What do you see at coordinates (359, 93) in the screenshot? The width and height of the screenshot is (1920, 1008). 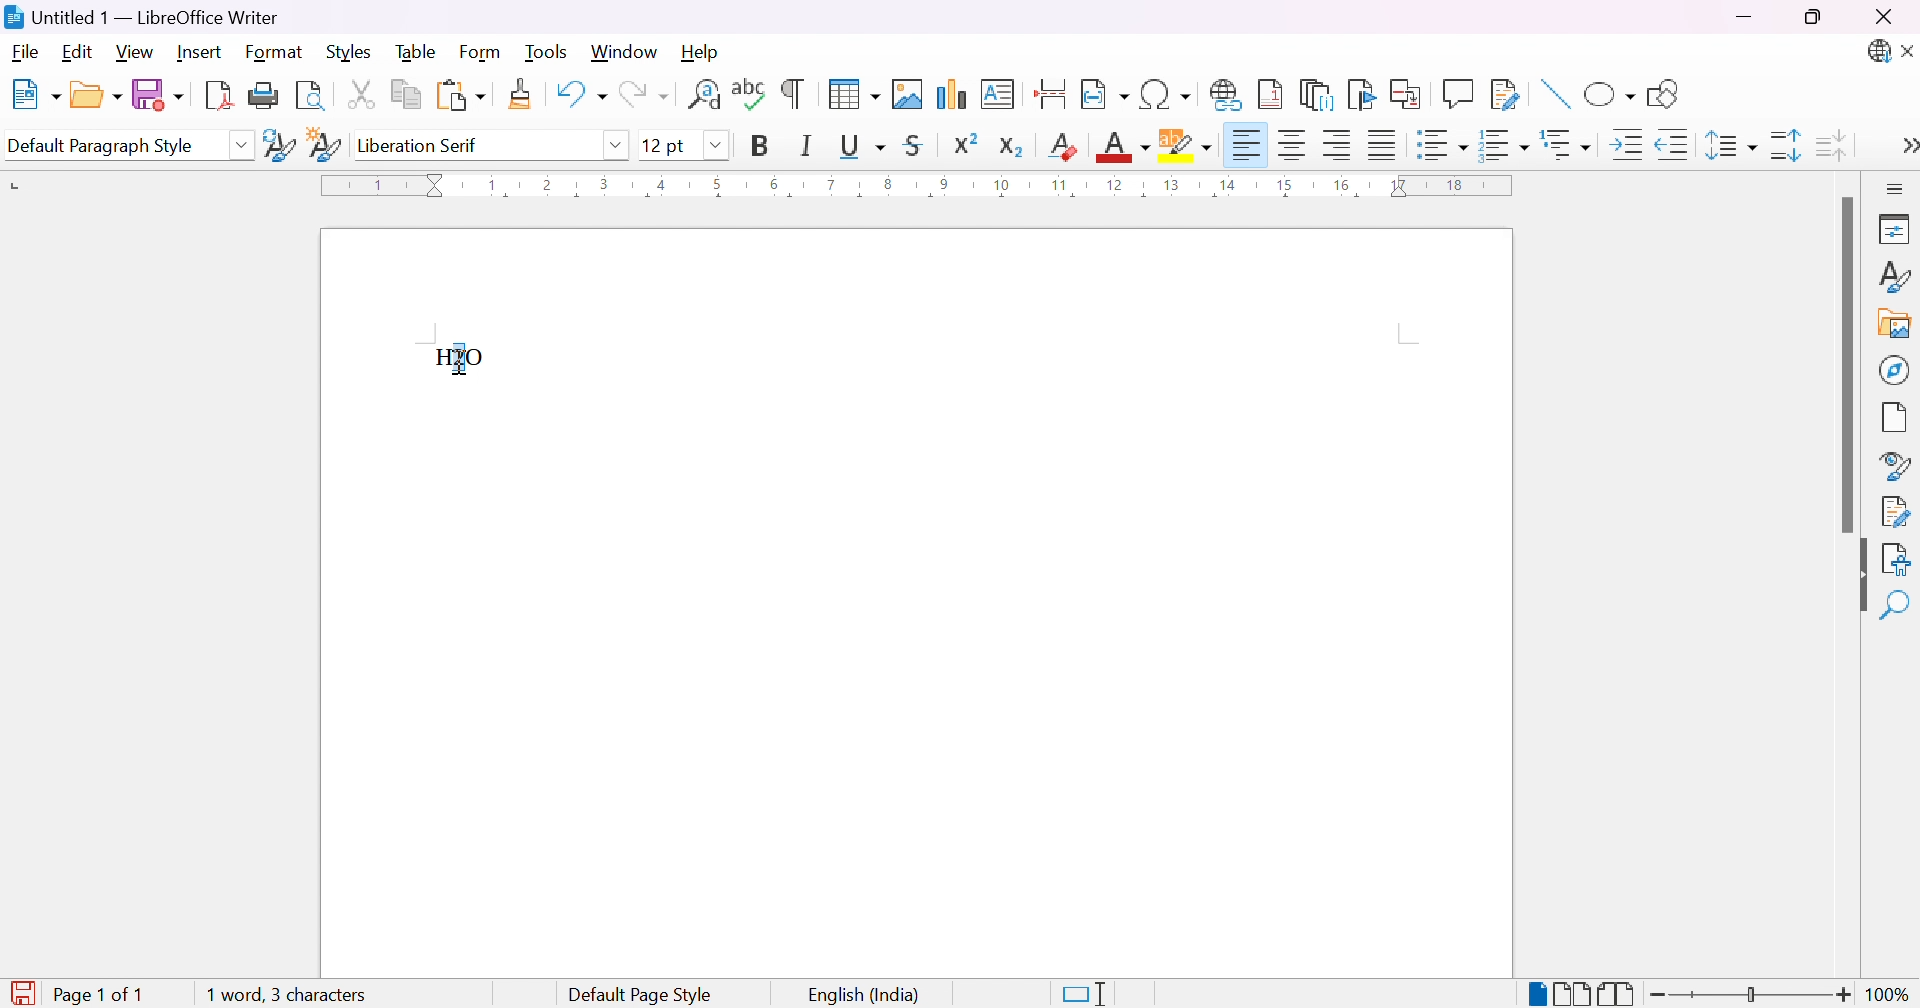 I see `Cut` at bounding box center [359, 93].